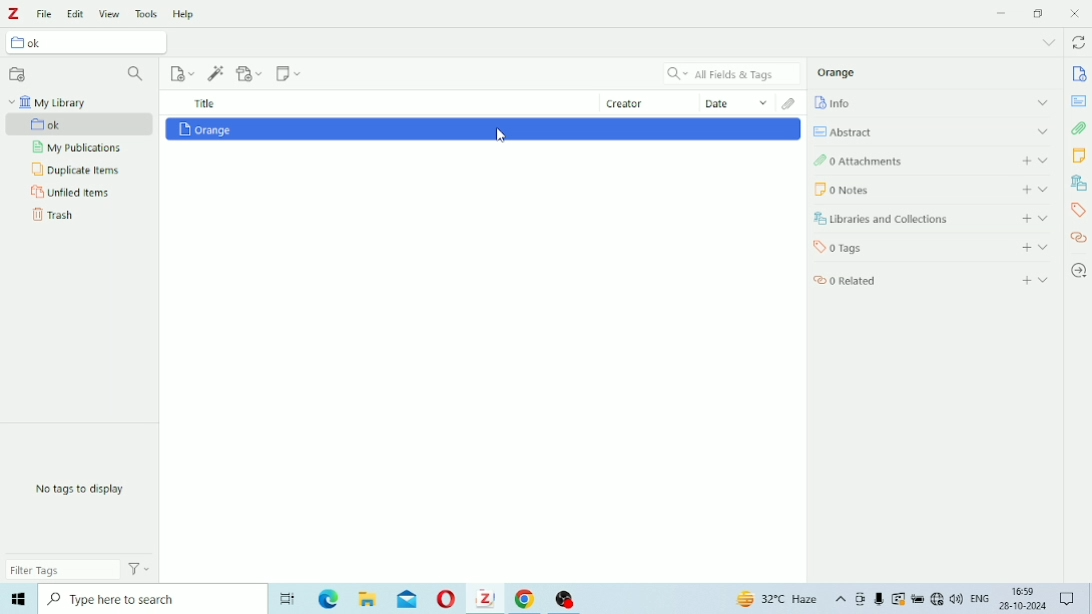 The height and width of the screenshot is (614, 1092). What do you see at coordinates (918, 599) in the screenshot?
I see `Charging, plugged in` at bounding box center [918, 599].